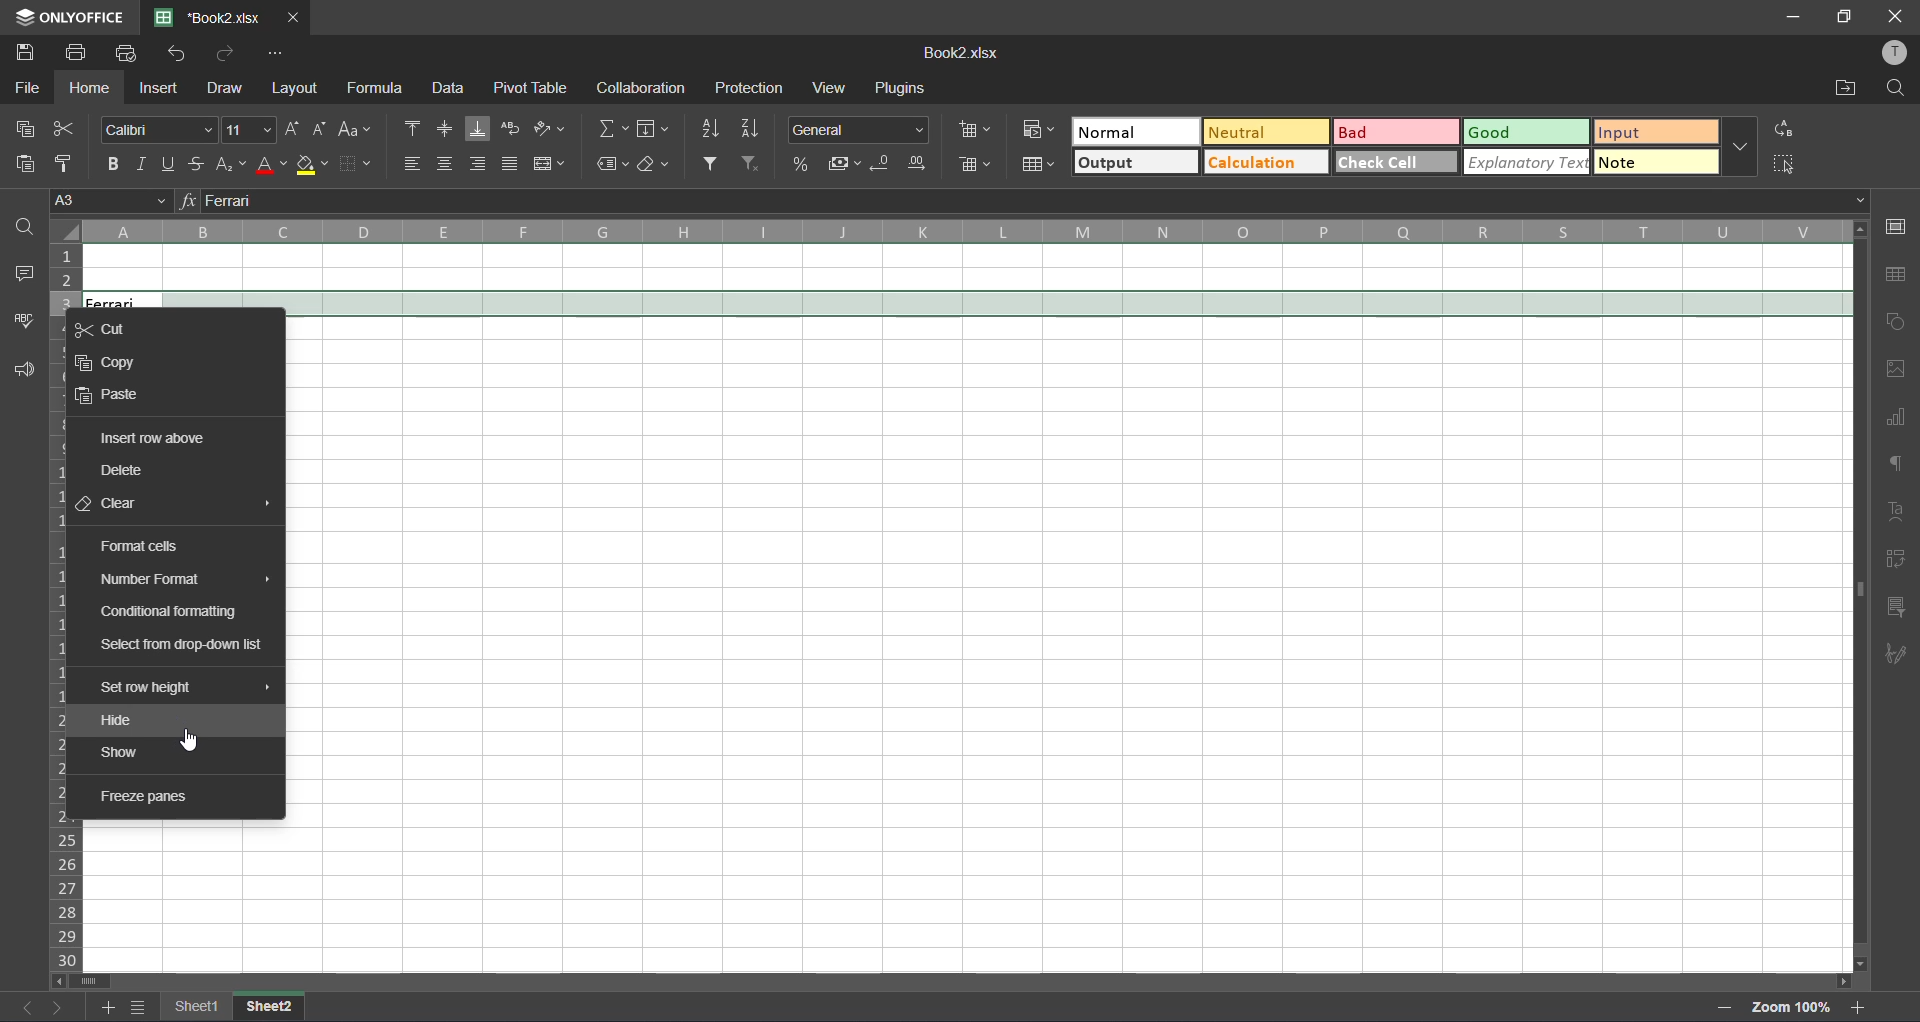 The image size is (1920, 1022). What do you see at coordinates (158, 581) in the screenshot?
I see `number format` at bounding box center [158, 581].